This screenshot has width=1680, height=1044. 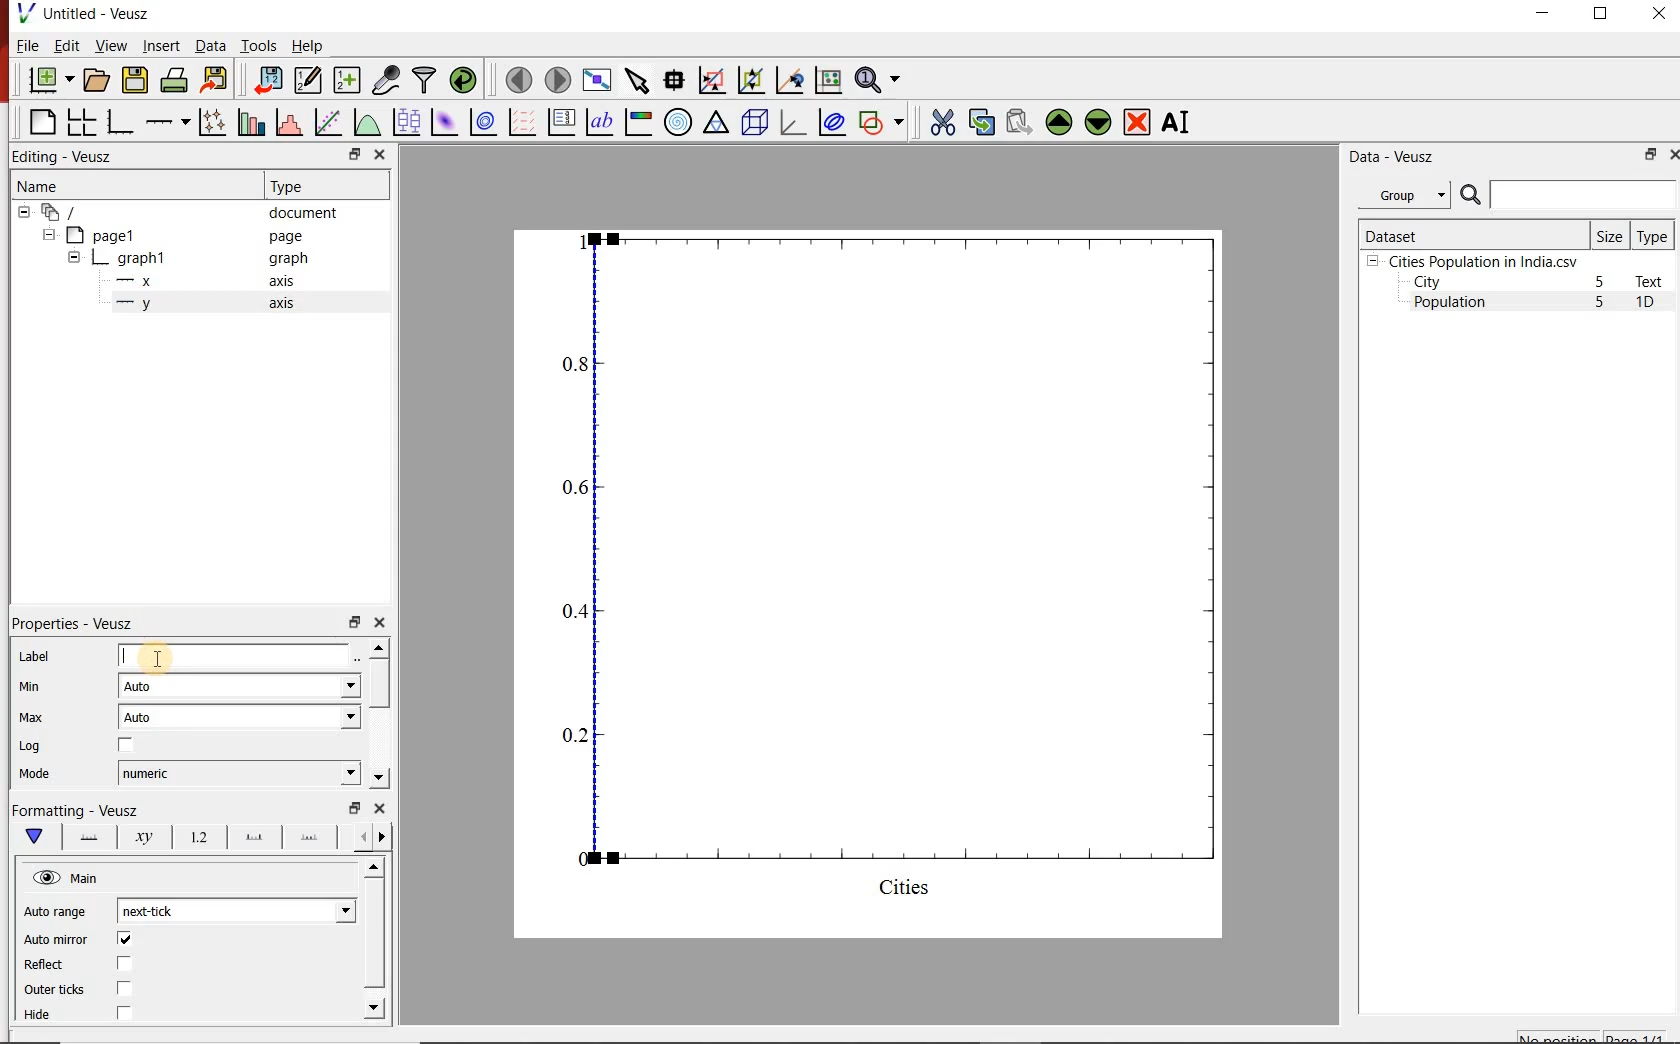 I want to click on Formatting - Veusz, so click(x=77, y=811).